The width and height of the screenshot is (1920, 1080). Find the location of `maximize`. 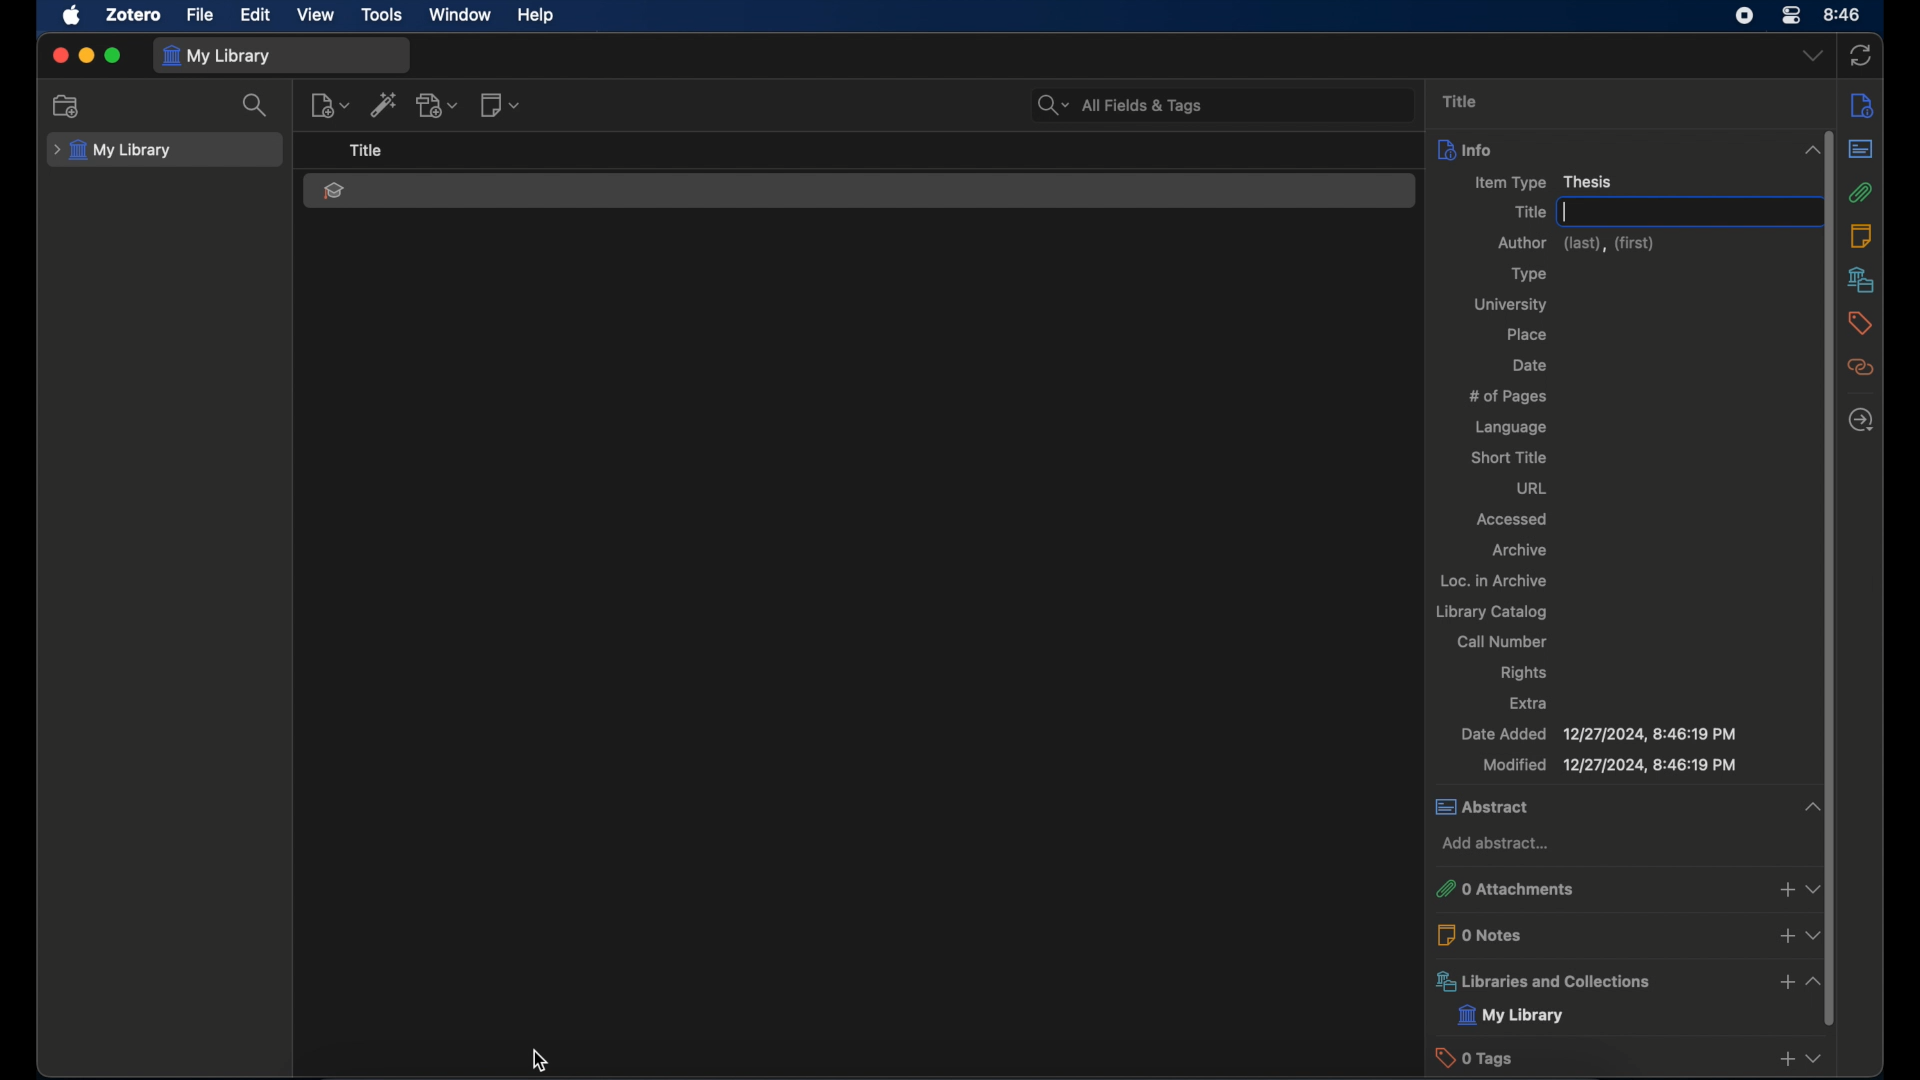

maximize is located at coordinates (113, 57).